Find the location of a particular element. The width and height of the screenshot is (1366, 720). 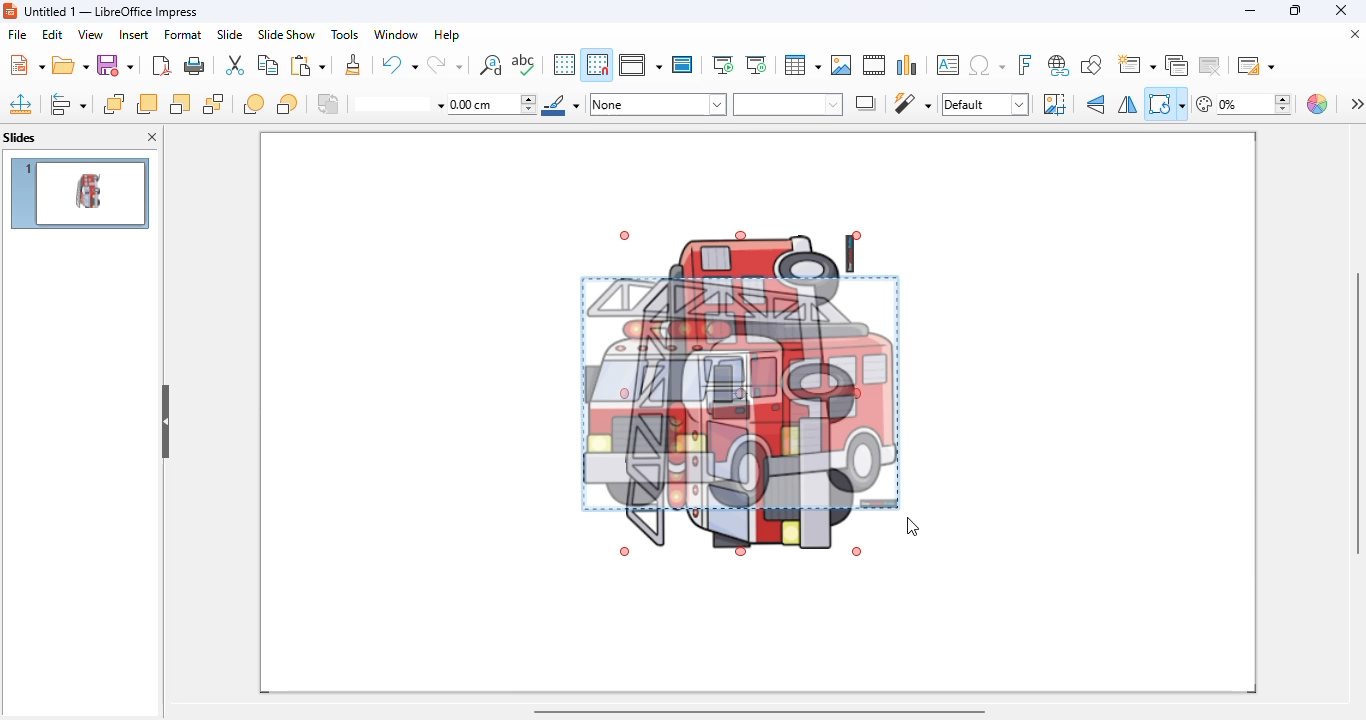

crop image is located at coordinates (1054, 104).